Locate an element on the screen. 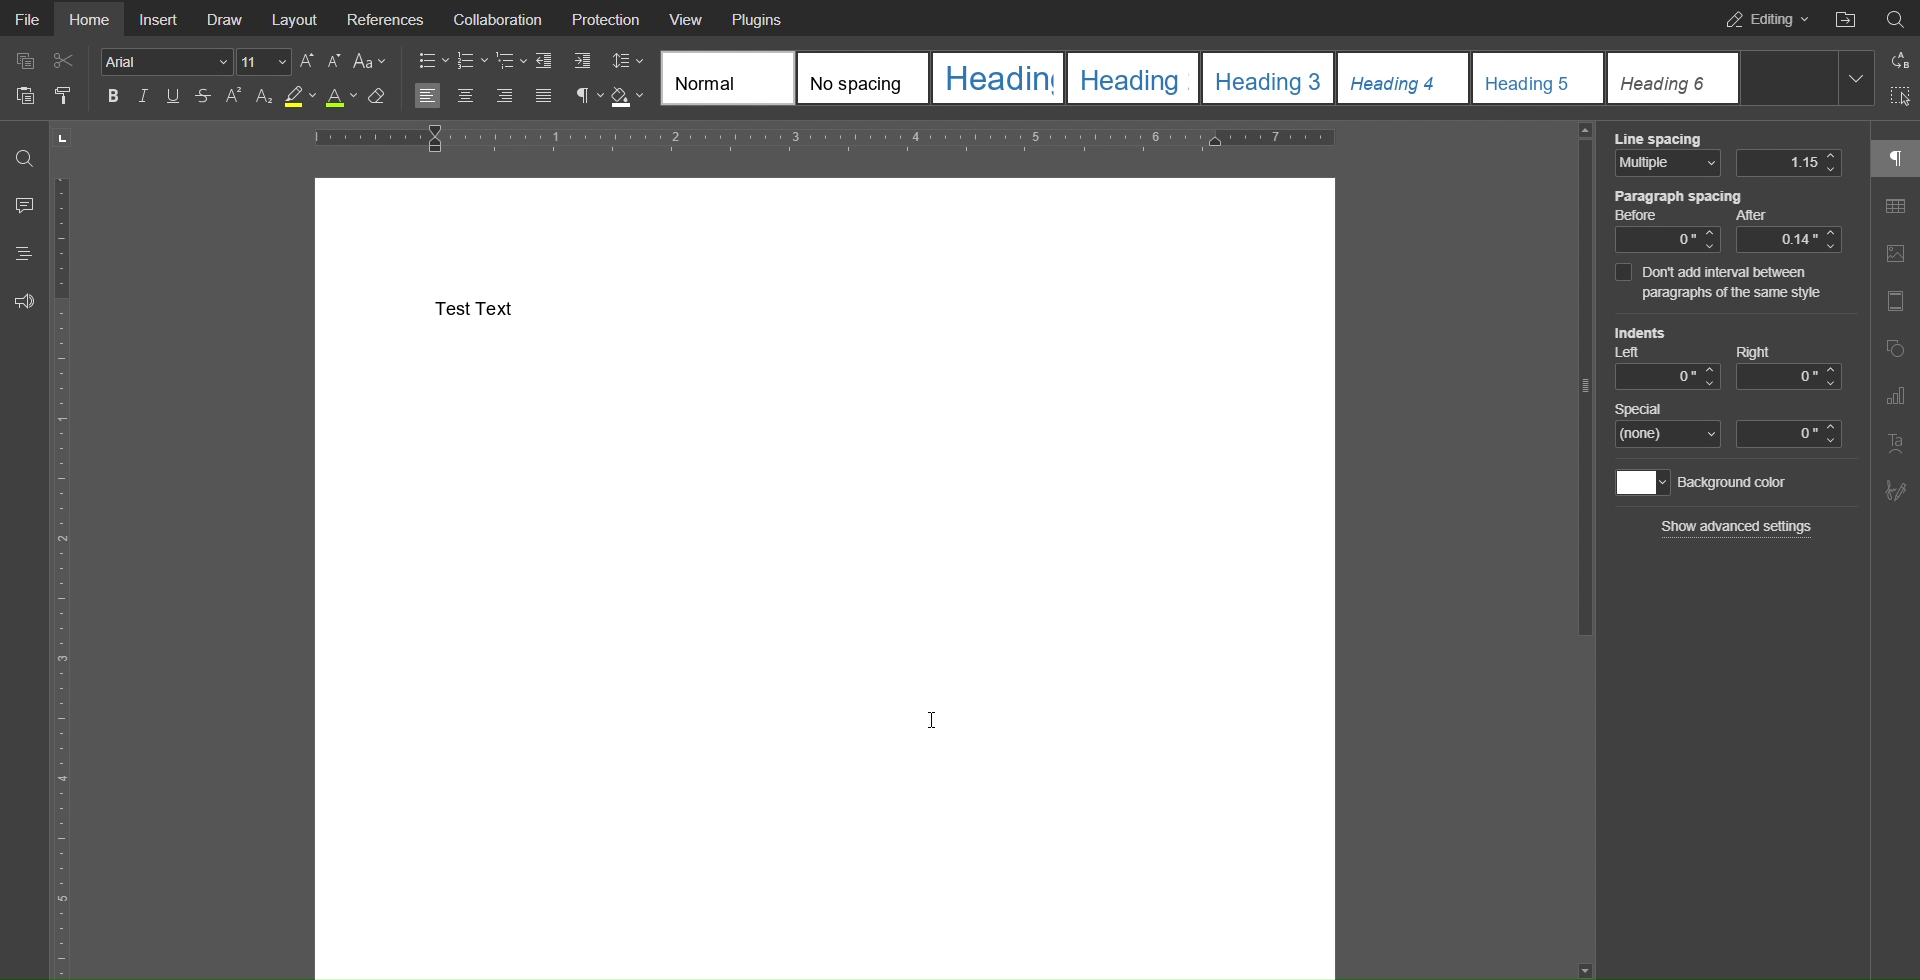  Right Align is located at coordinates (506, 98).